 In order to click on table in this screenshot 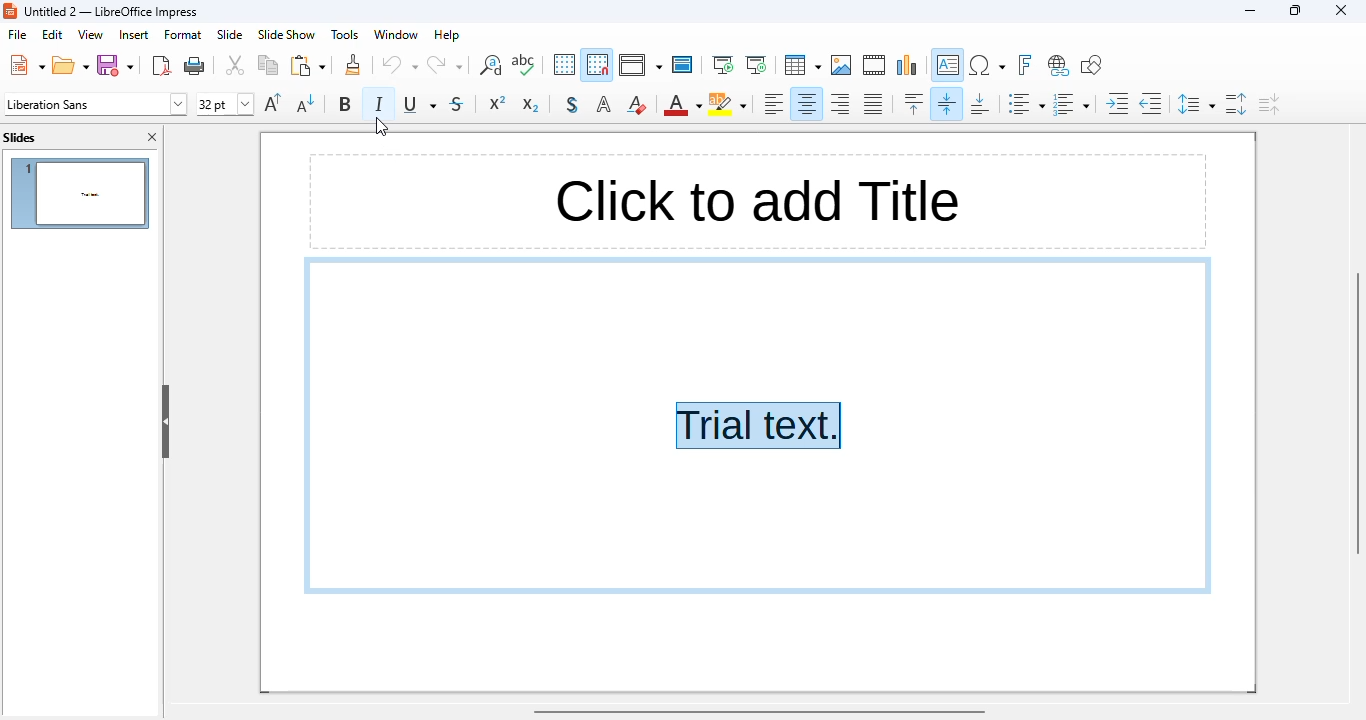, I will do `click(802, 64)`.